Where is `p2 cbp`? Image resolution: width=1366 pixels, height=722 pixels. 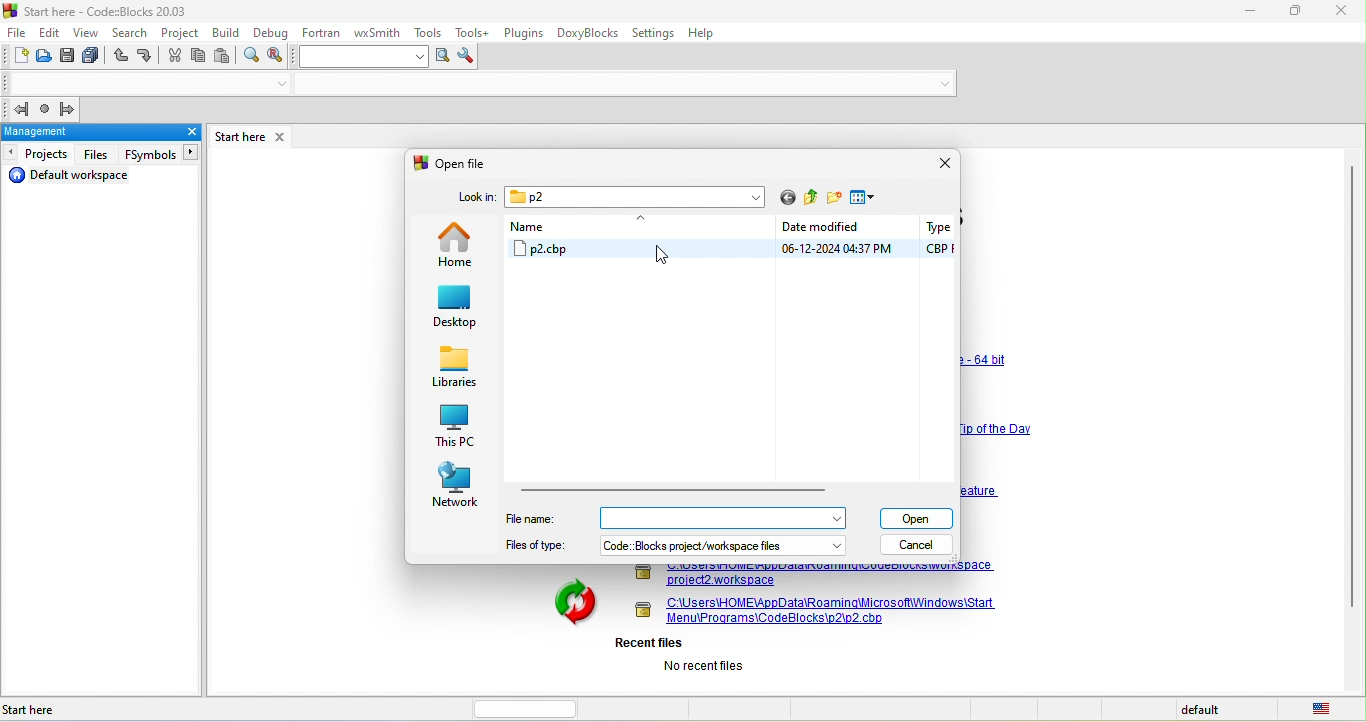 p2 cbp is located at coordinates (642, 250).